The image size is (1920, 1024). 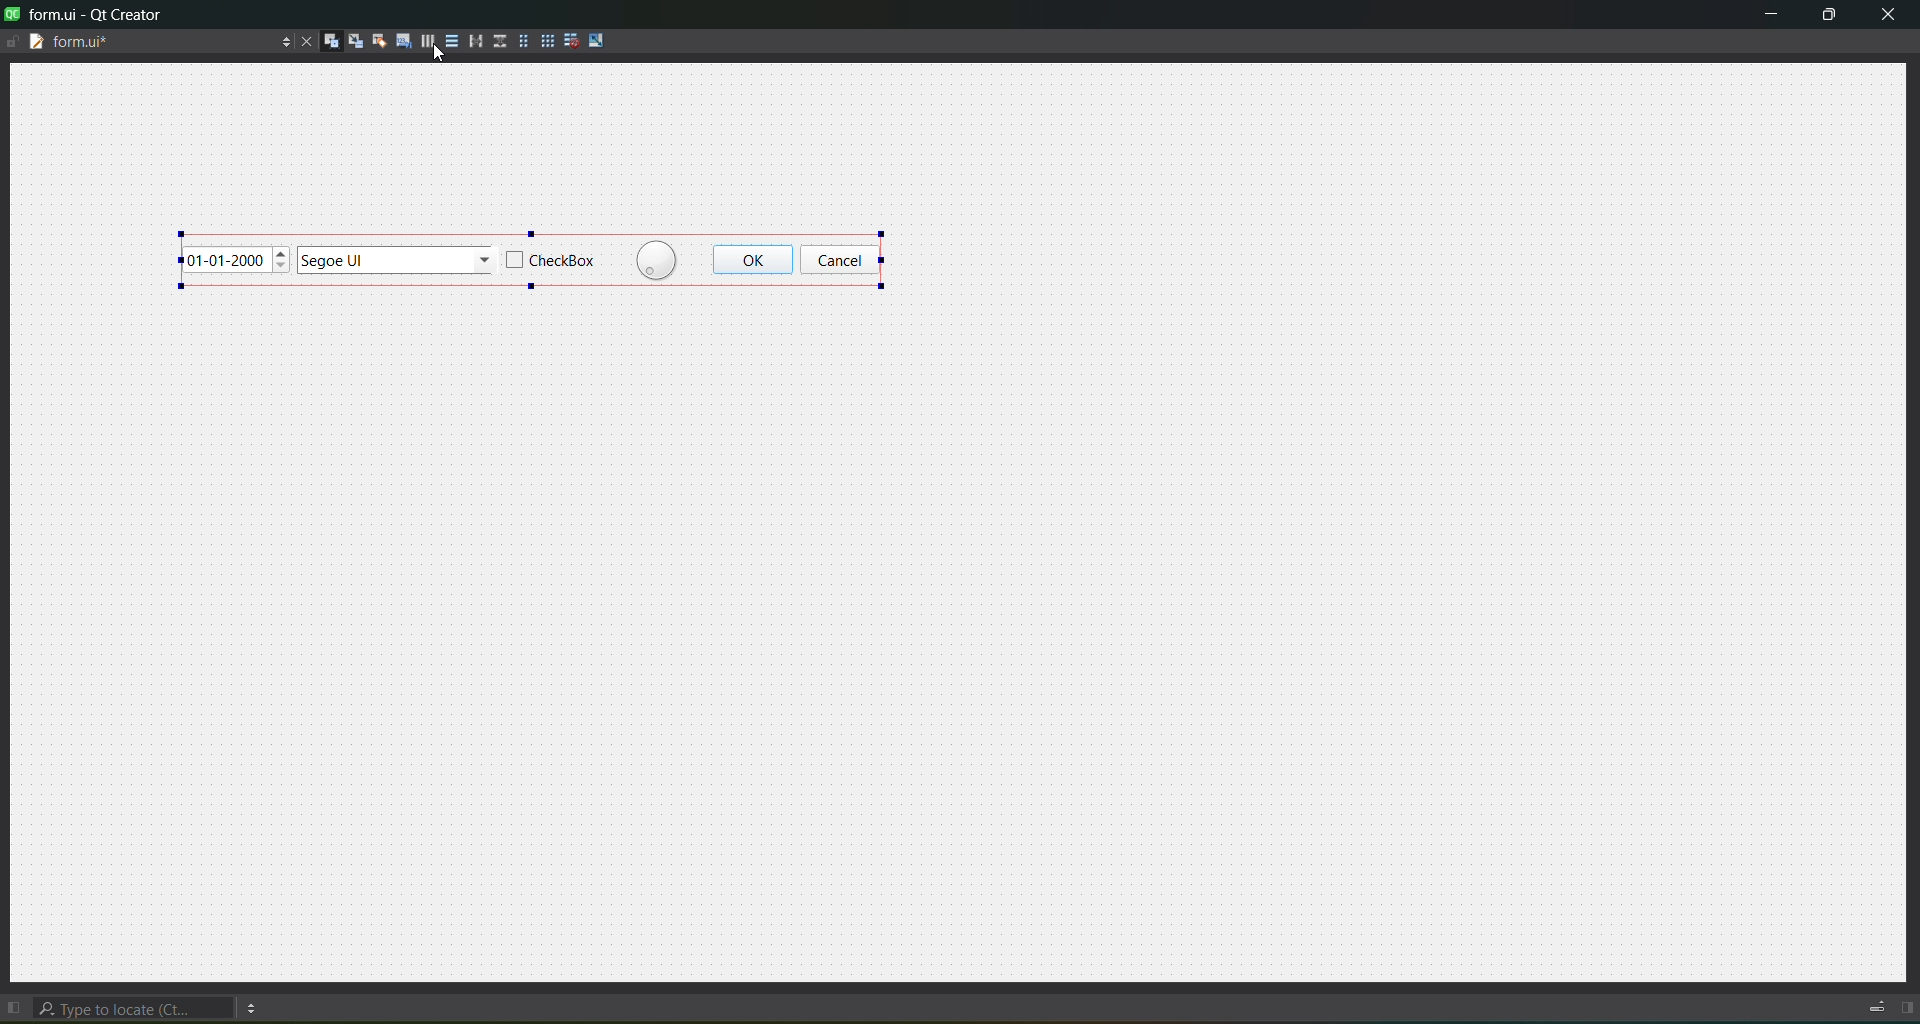 What do you see at coordinates (351, 41) in the screenshot?
I see `signals` at bounding box center [351, 41].